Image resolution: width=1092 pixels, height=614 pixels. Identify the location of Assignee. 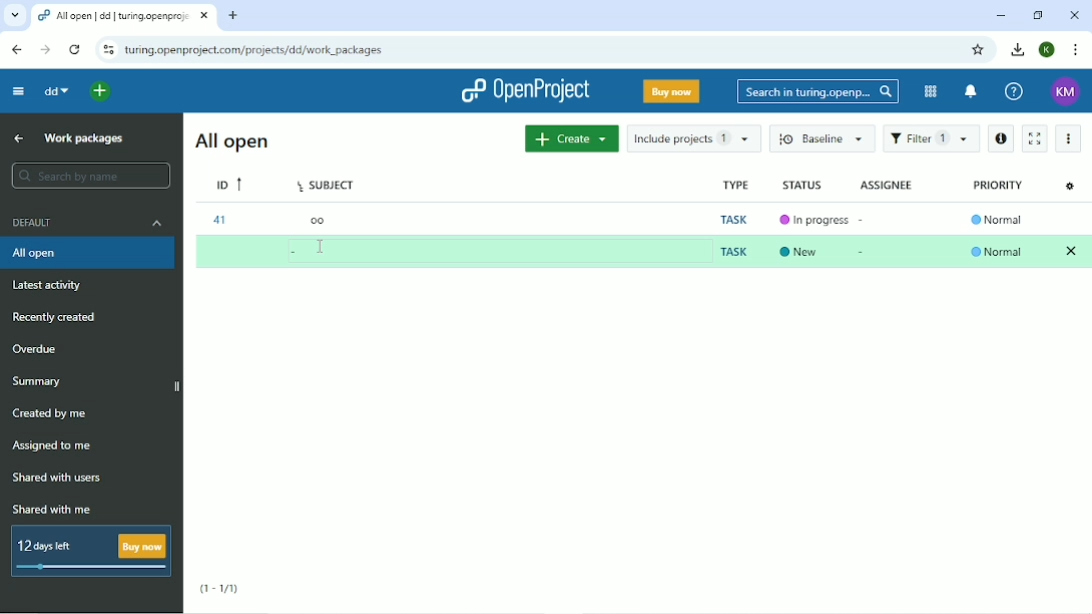
(887, 183).